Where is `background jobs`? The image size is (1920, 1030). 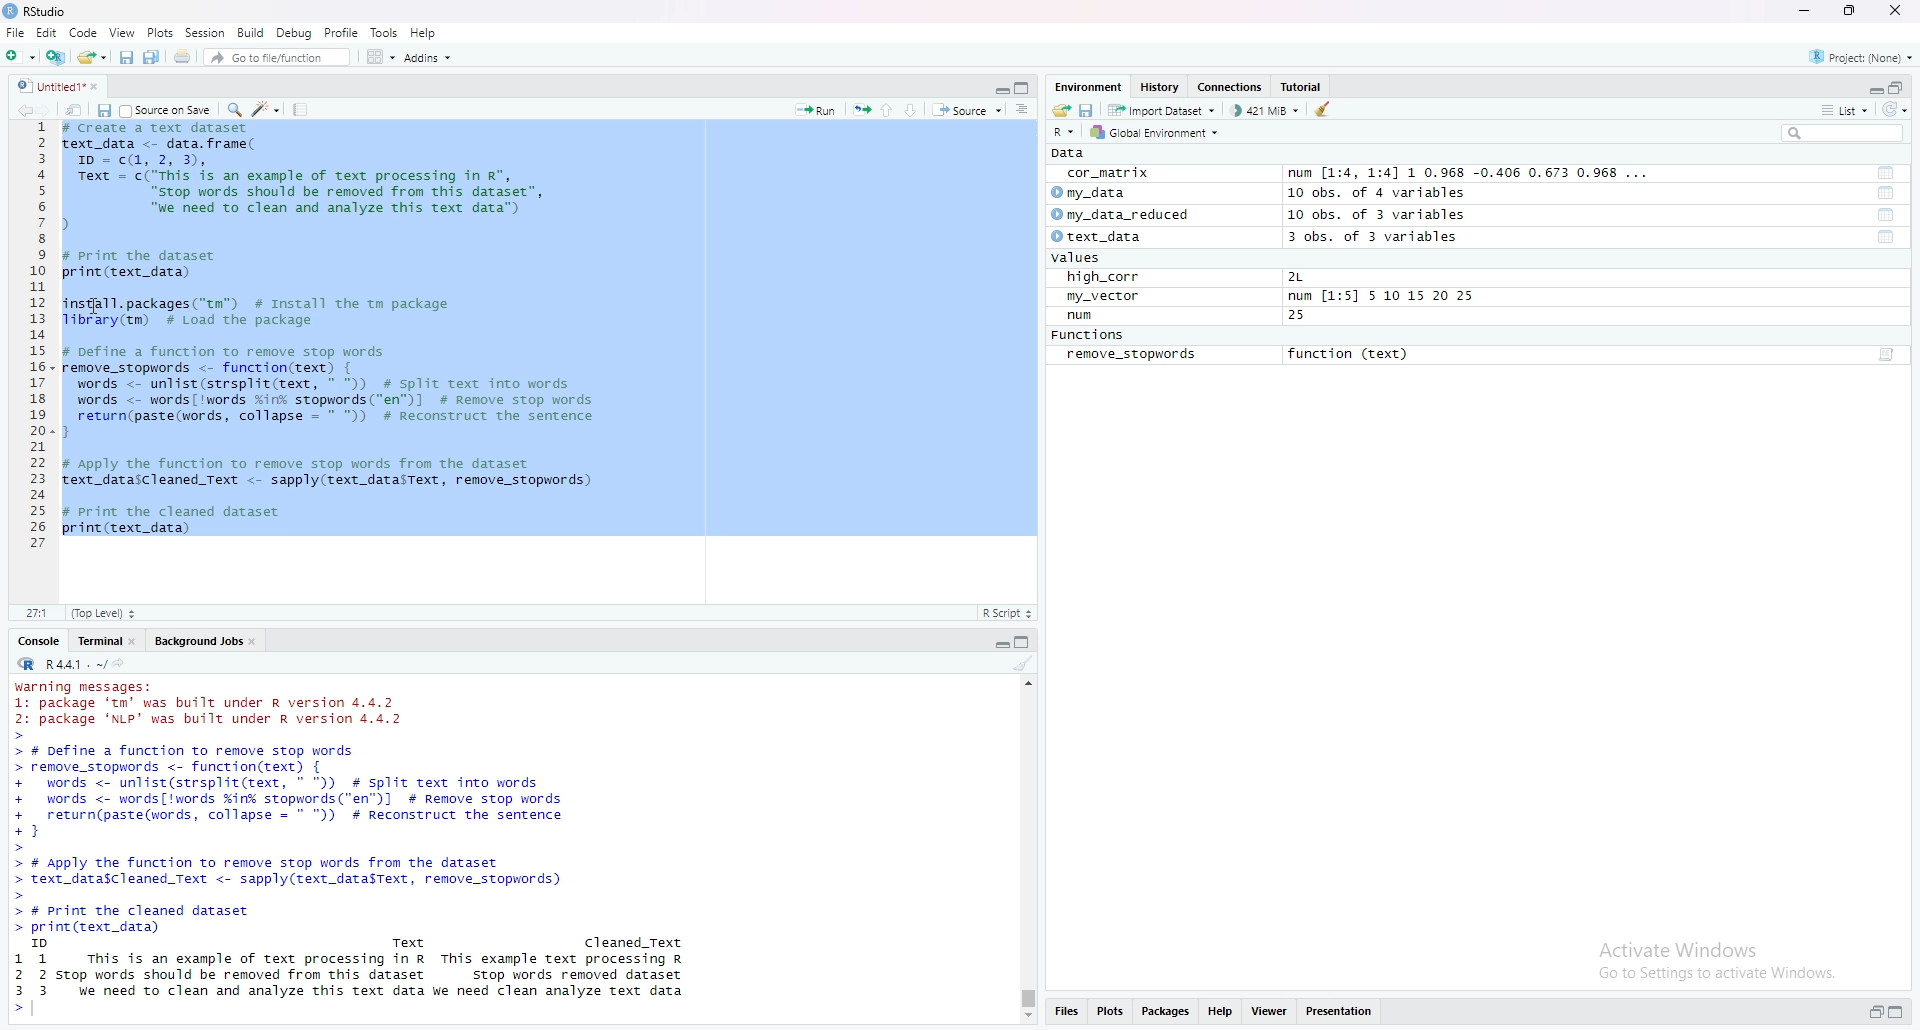 background jobs is located at coordinates (206, 643).